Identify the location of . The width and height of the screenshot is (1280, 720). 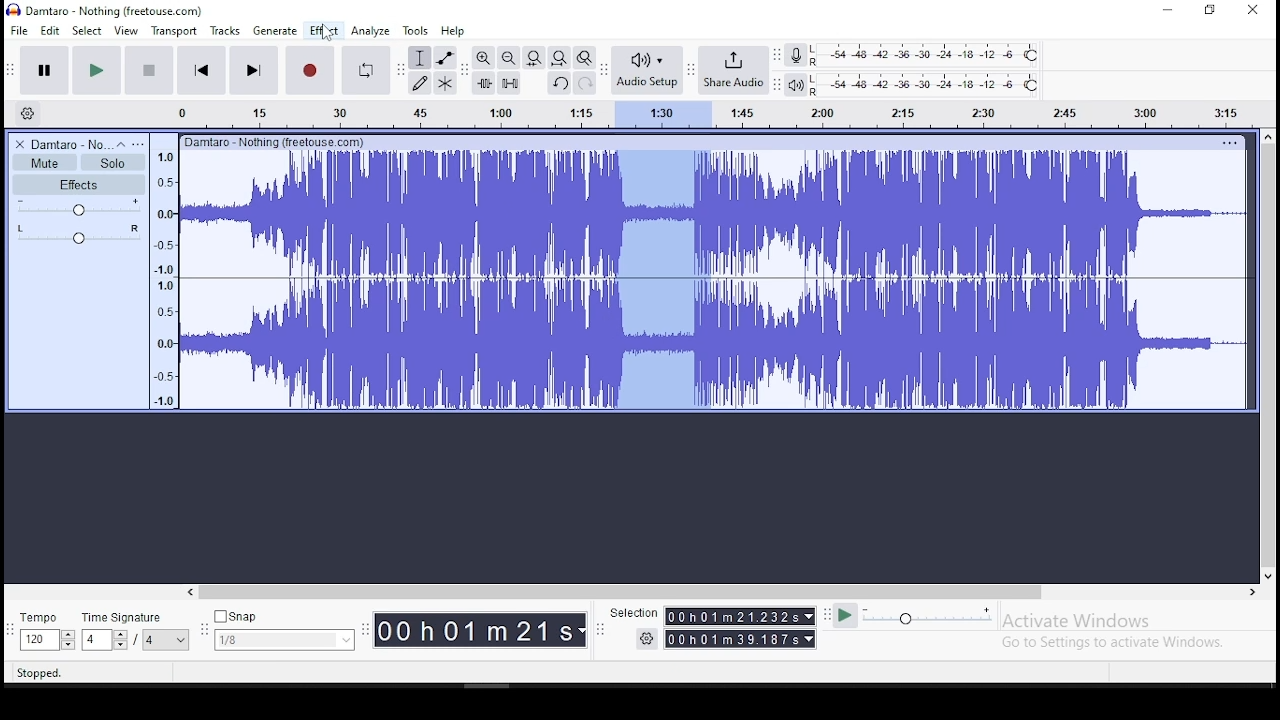
(277, 141).